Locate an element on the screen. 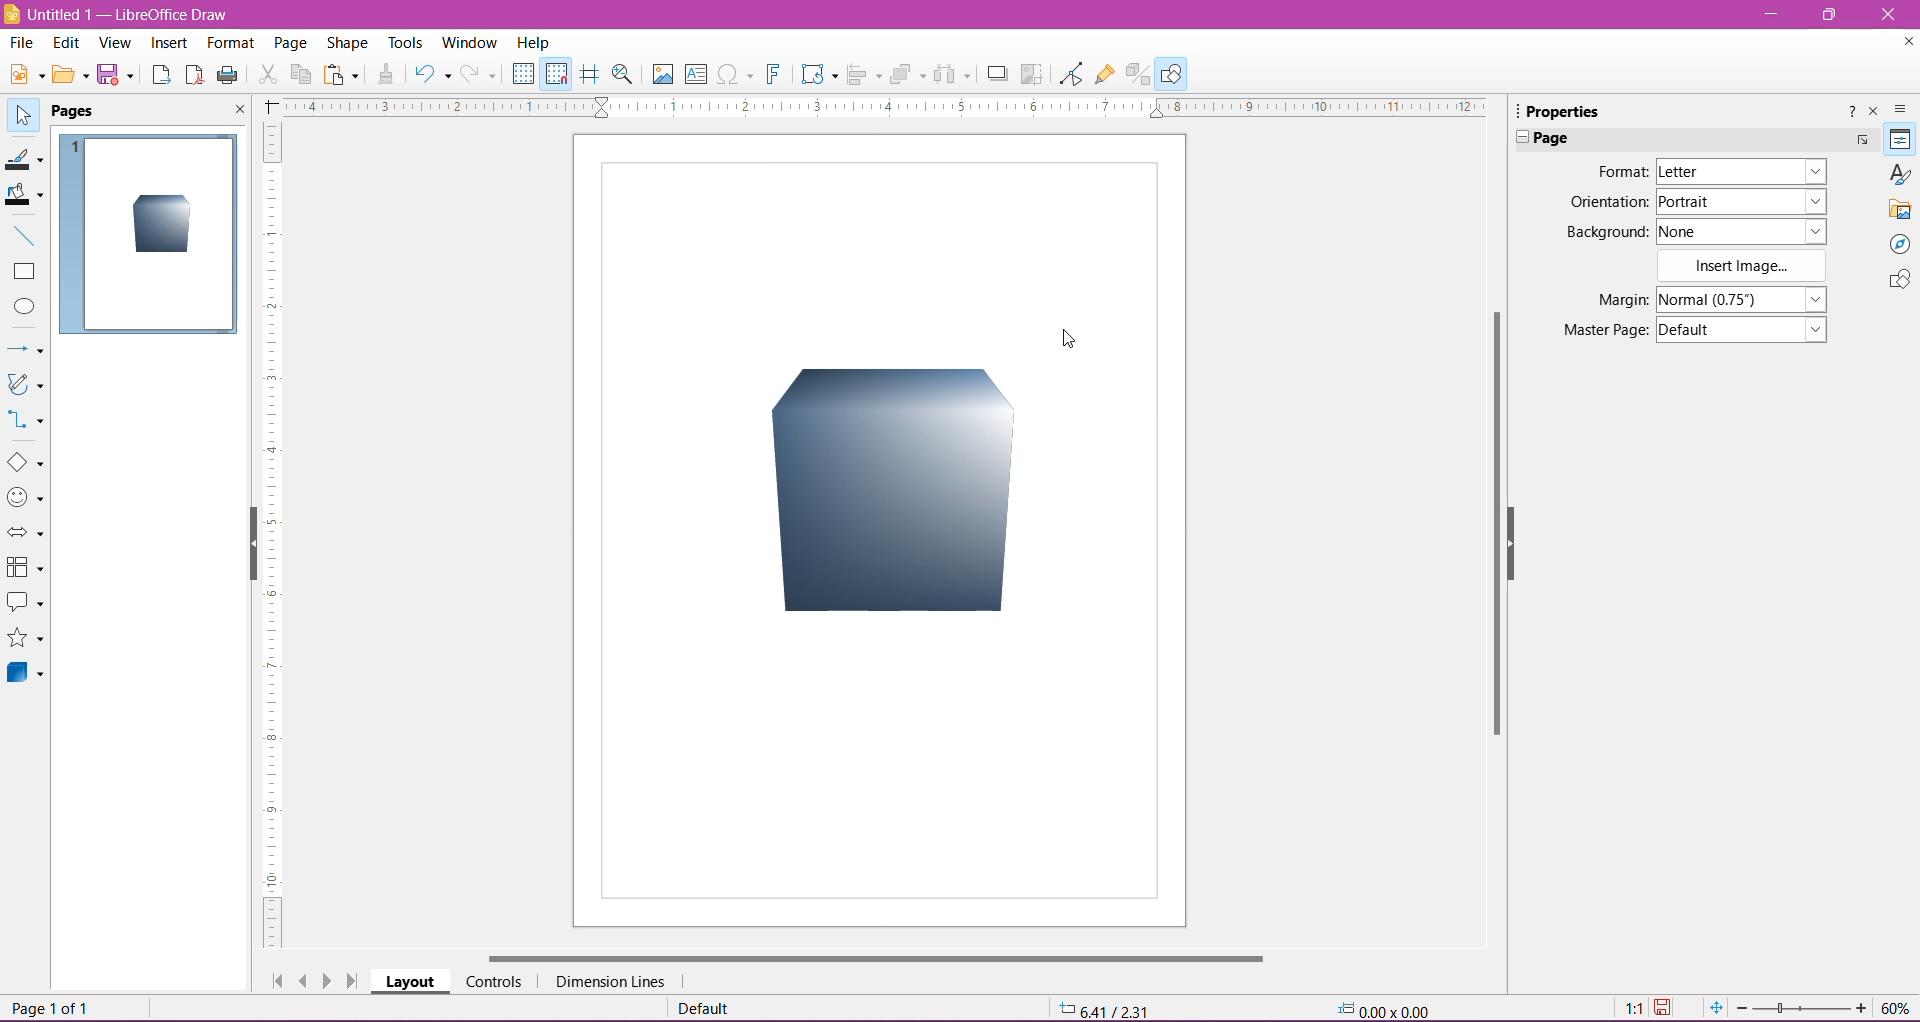  Shape is located at coordinates (347, 45).